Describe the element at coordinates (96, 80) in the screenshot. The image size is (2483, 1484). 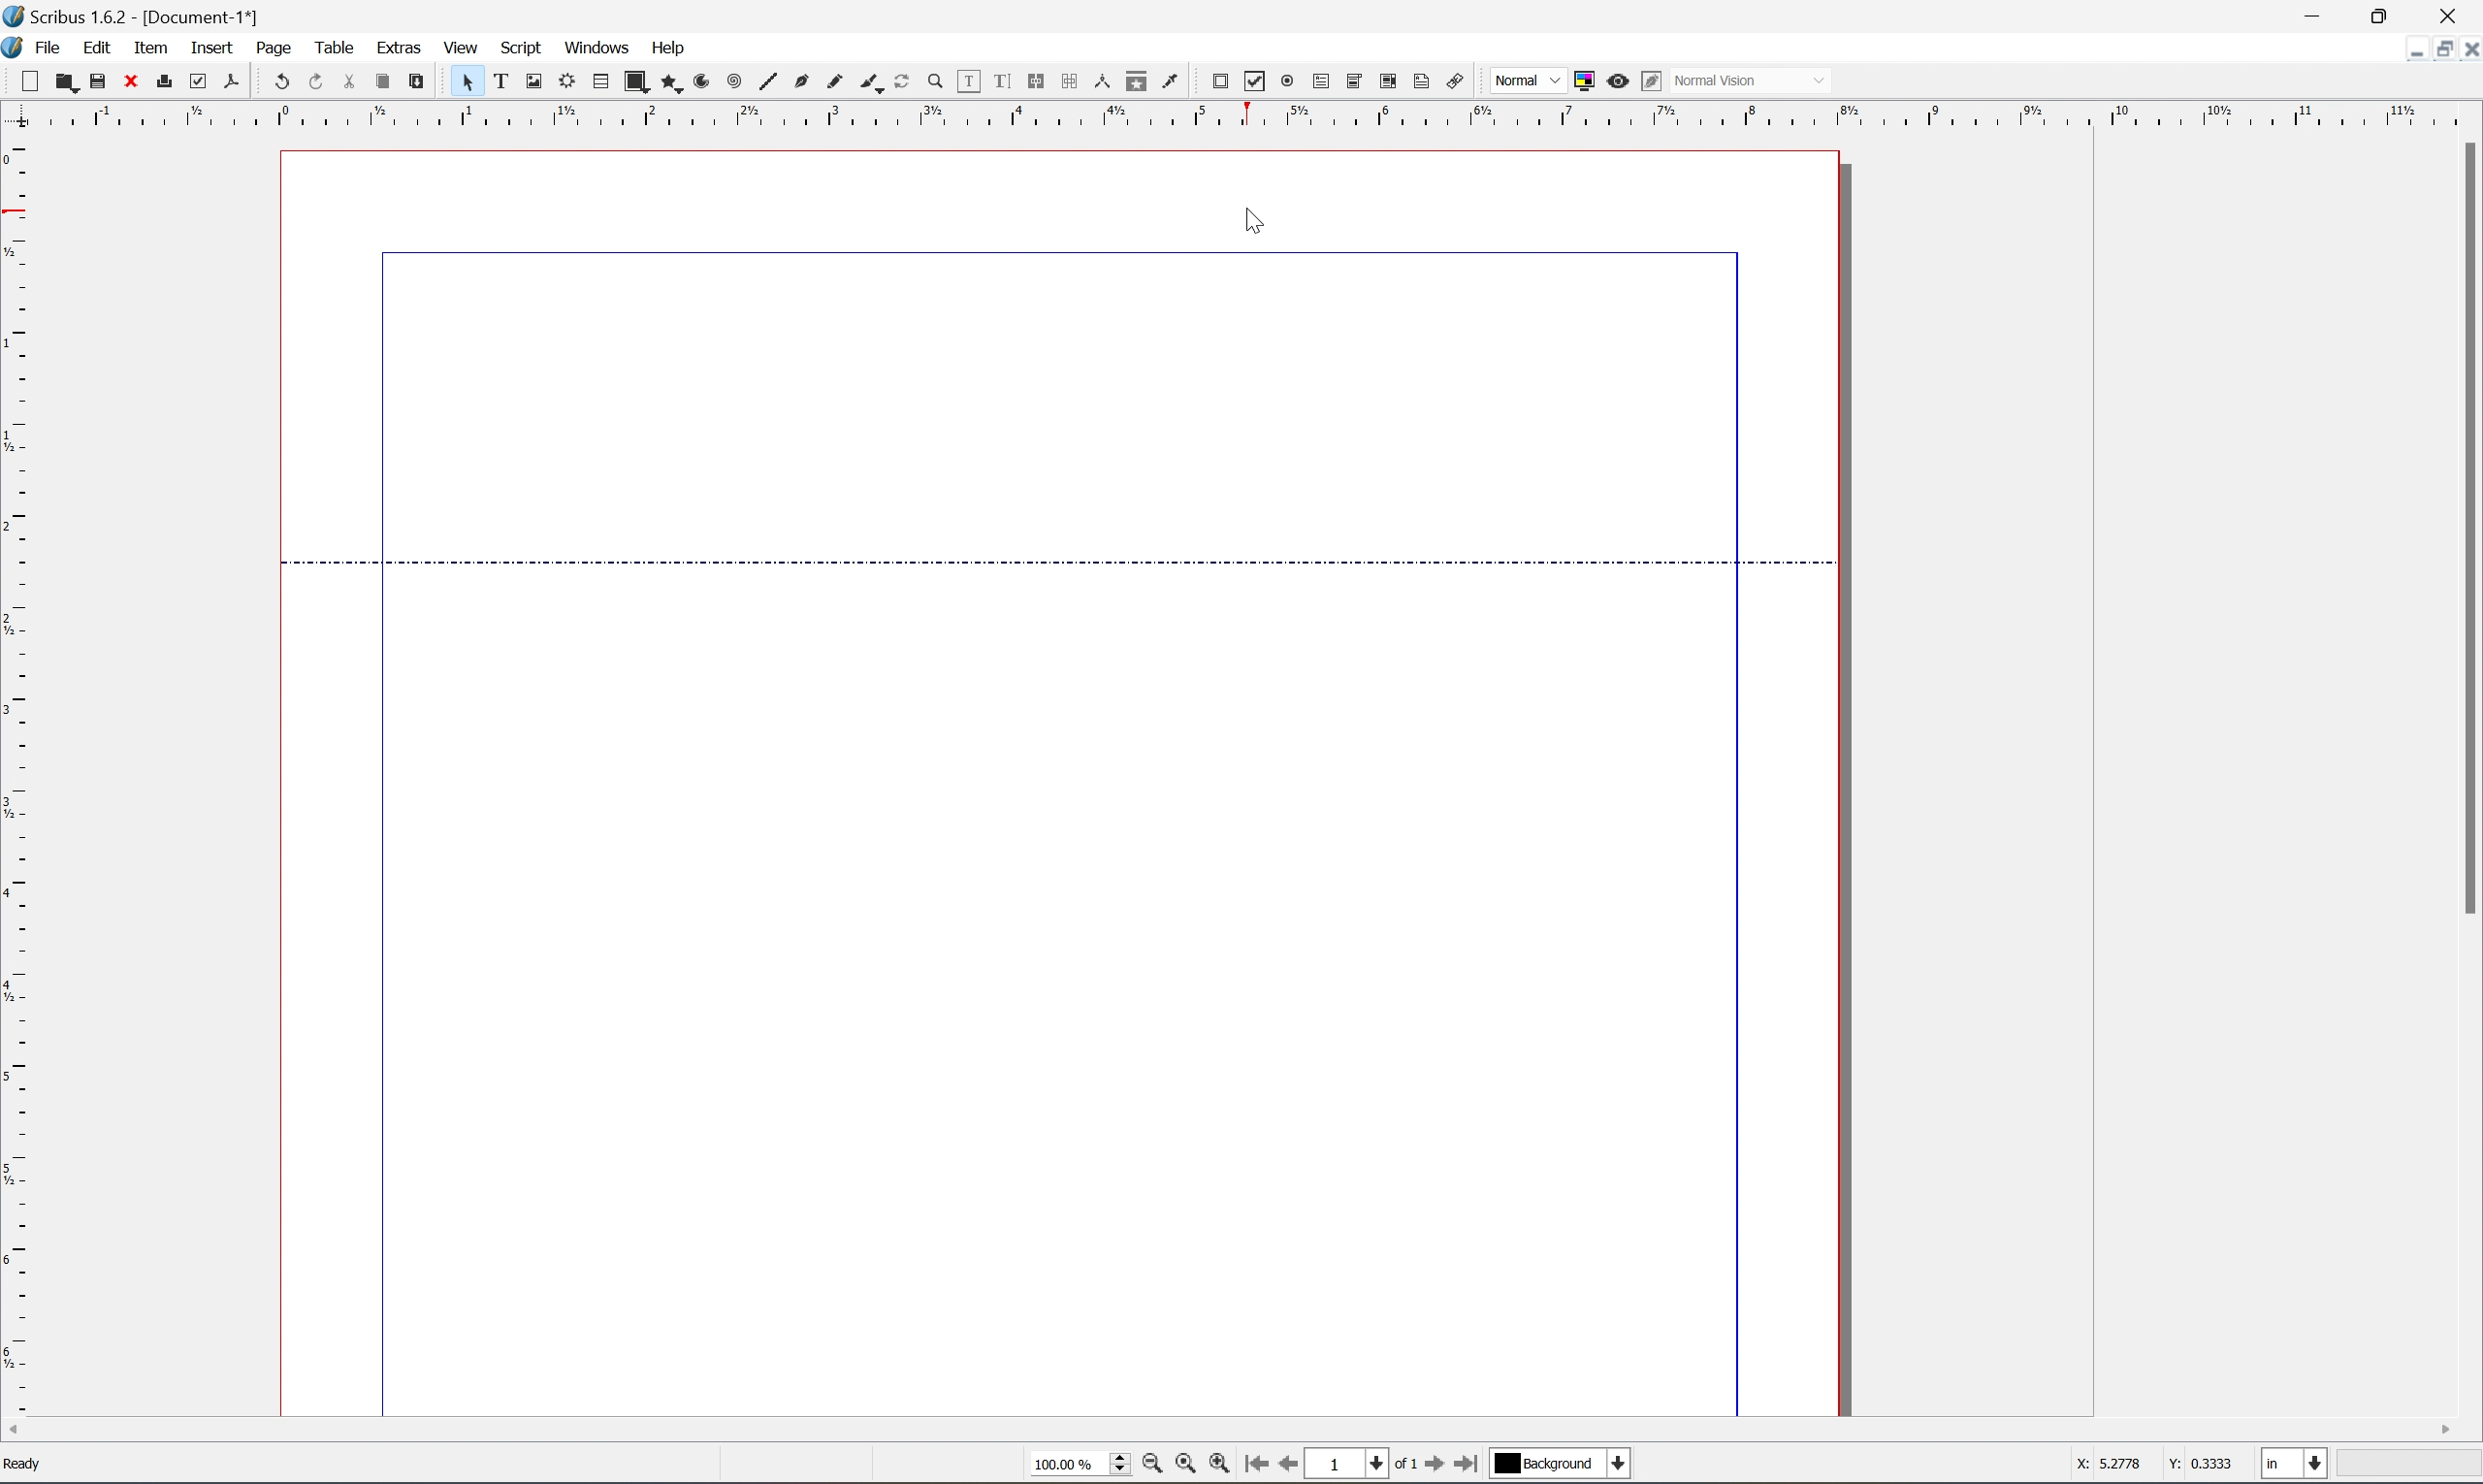
I see `save` at that location.